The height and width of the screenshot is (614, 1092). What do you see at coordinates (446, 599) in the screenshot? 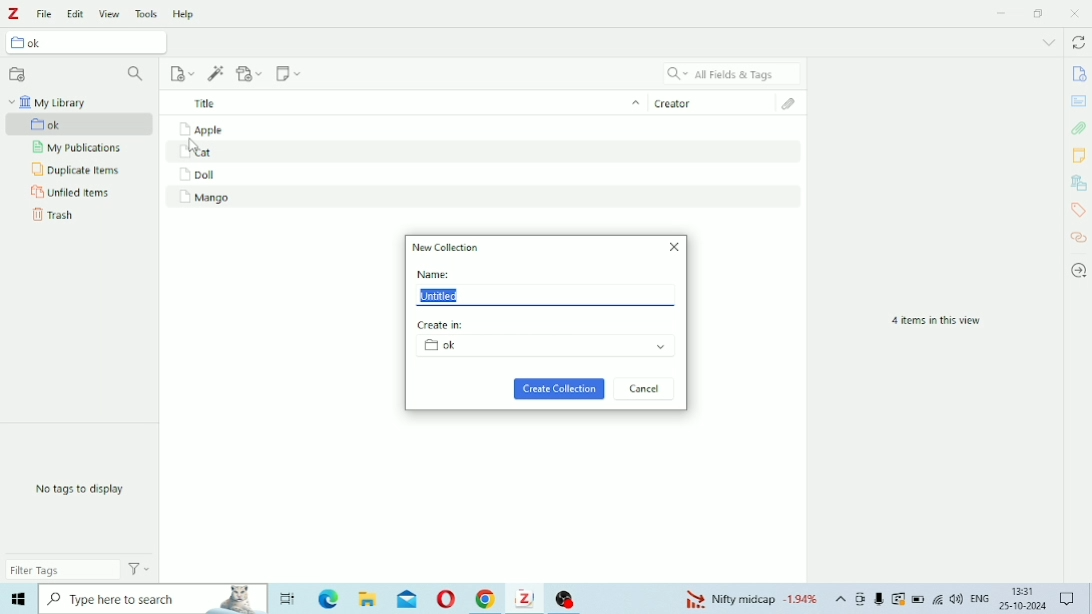
I see `Opera Mini` at bounding box center [446, 599].